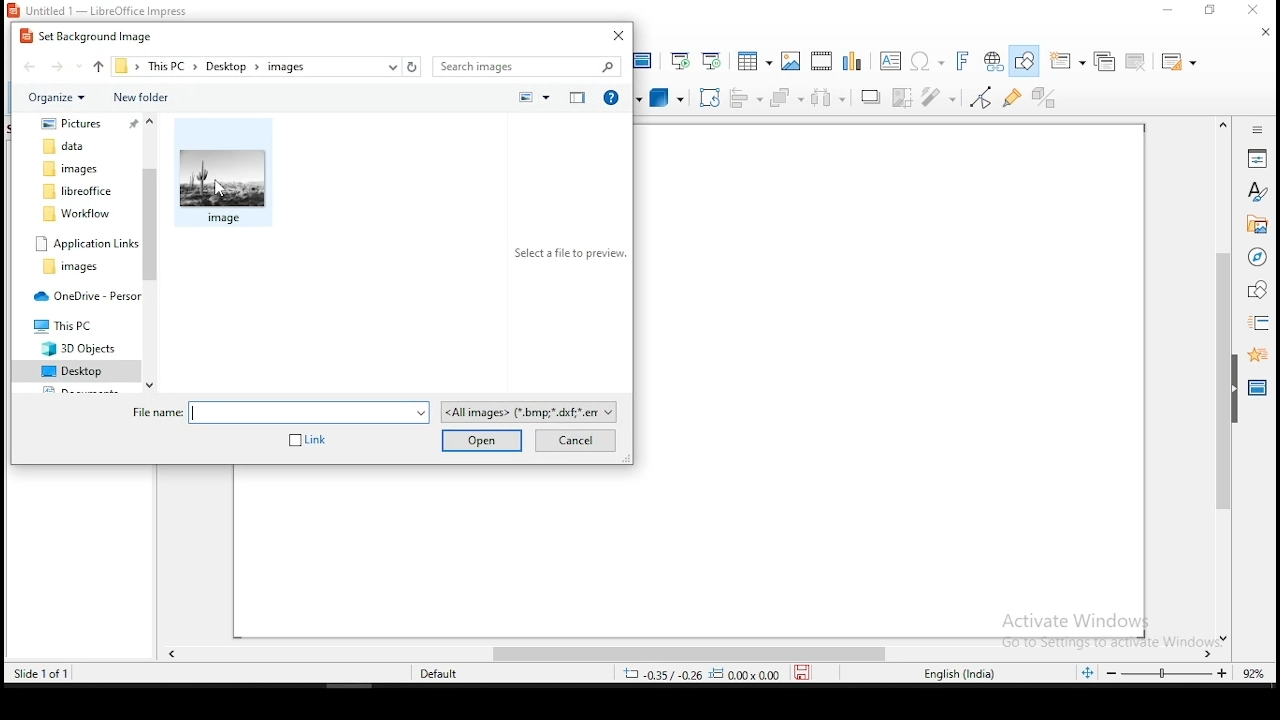  I want to click on select a file to preview, so click(570, 252).